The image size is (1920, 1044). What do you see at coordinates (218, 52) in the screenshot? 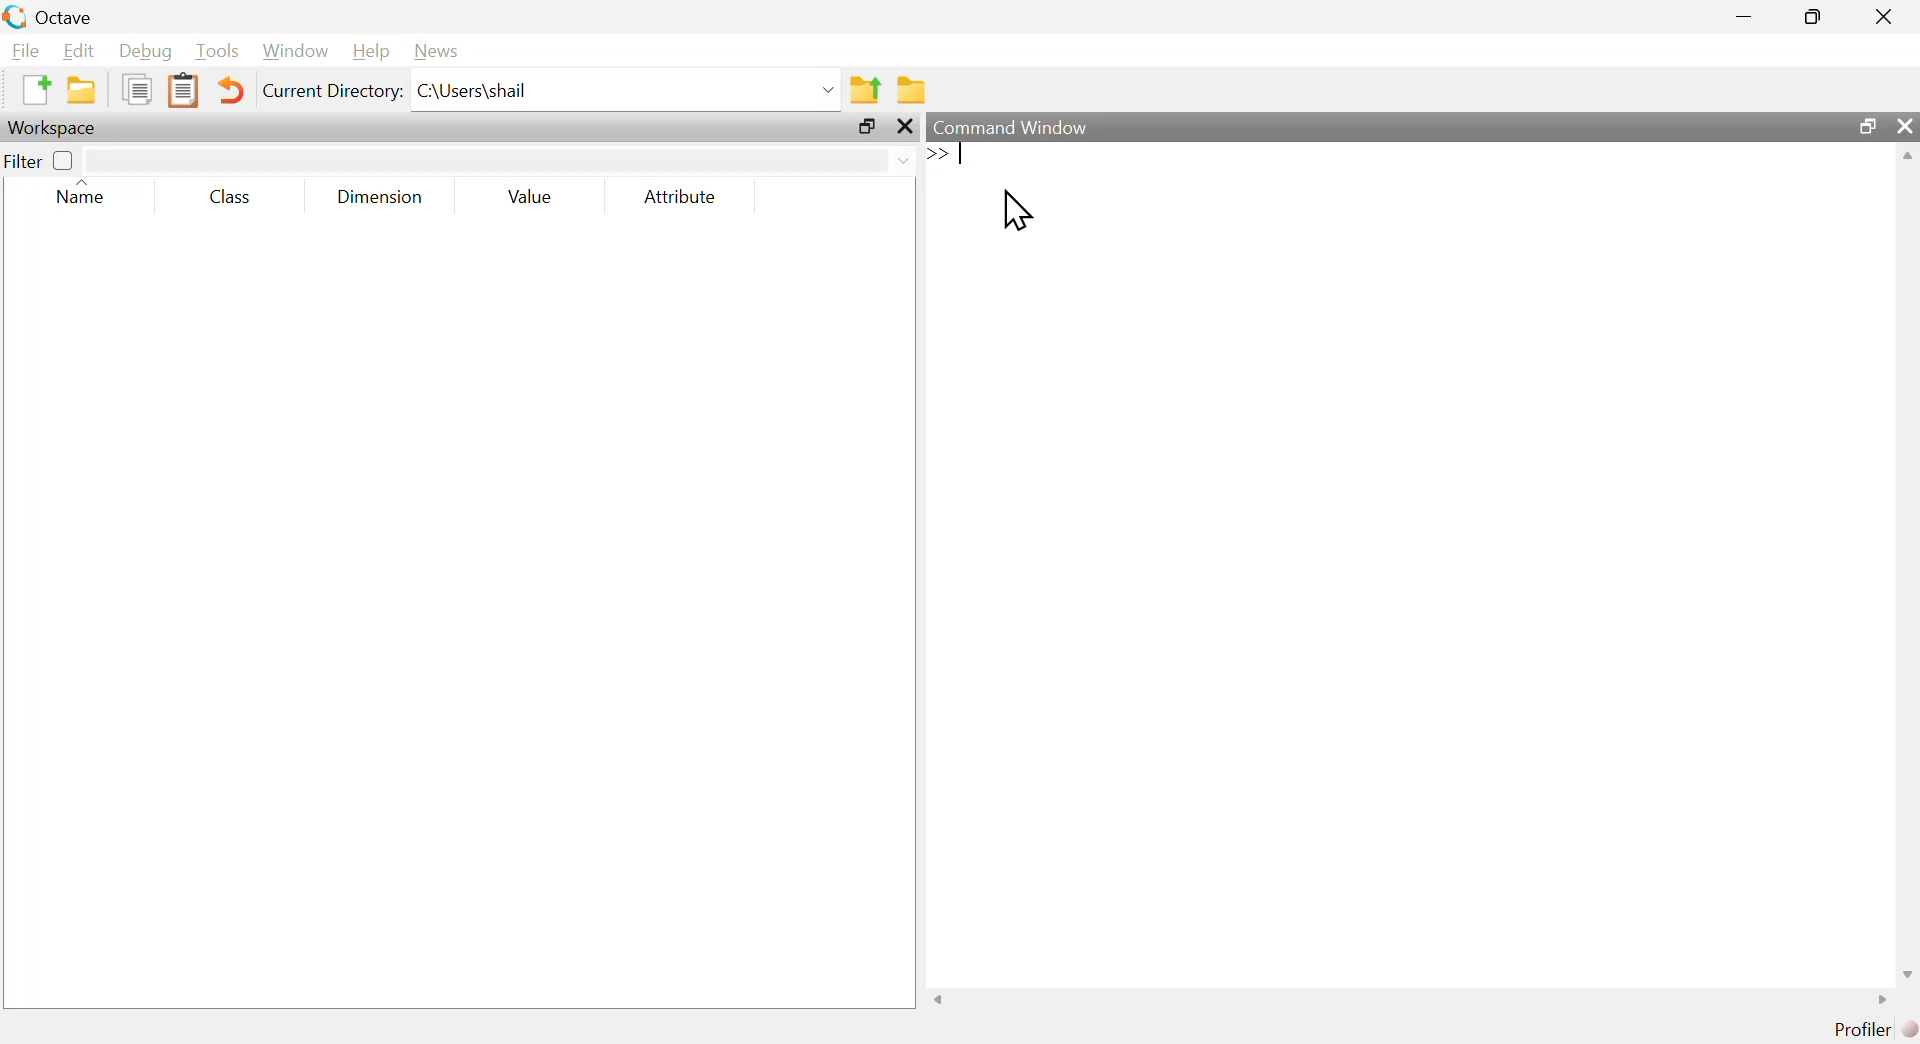
I see `Tools` at bounding box center [218, 52].